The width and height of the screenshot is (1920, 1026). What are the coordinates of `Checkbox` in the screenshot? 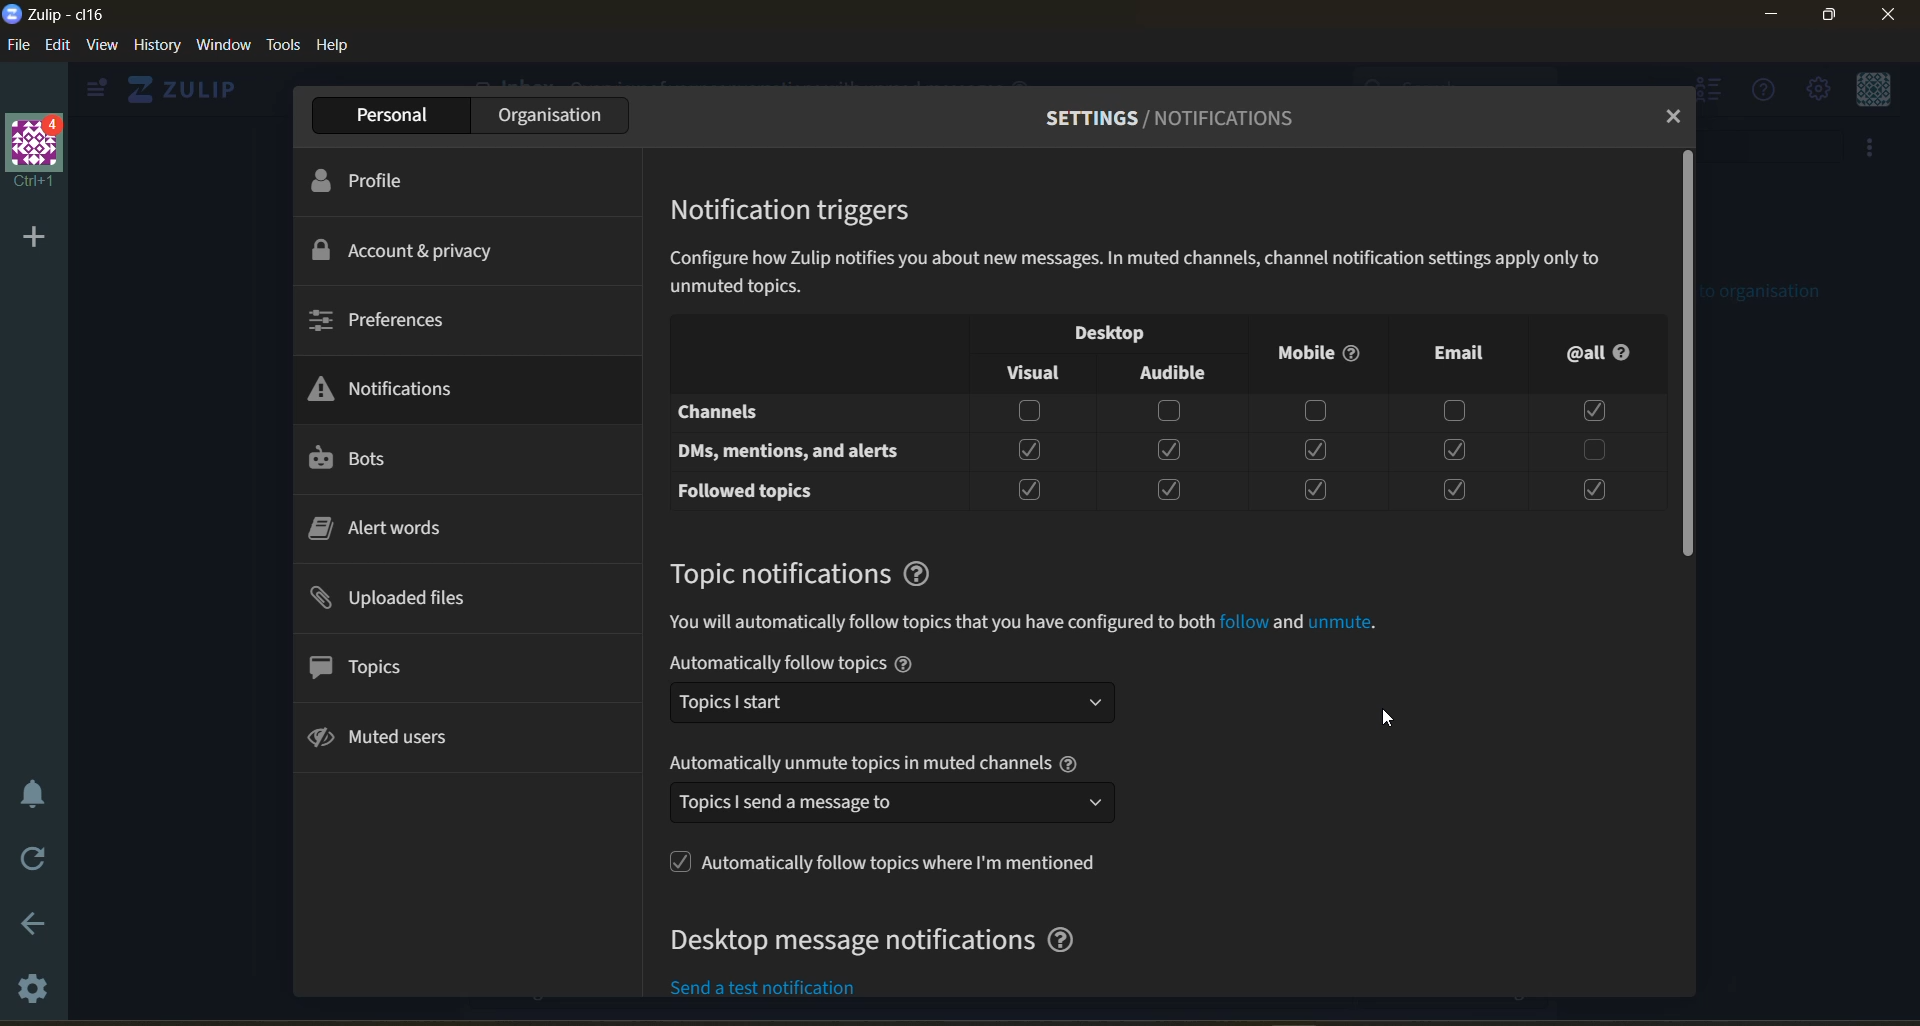 It's located at (1595, 492).